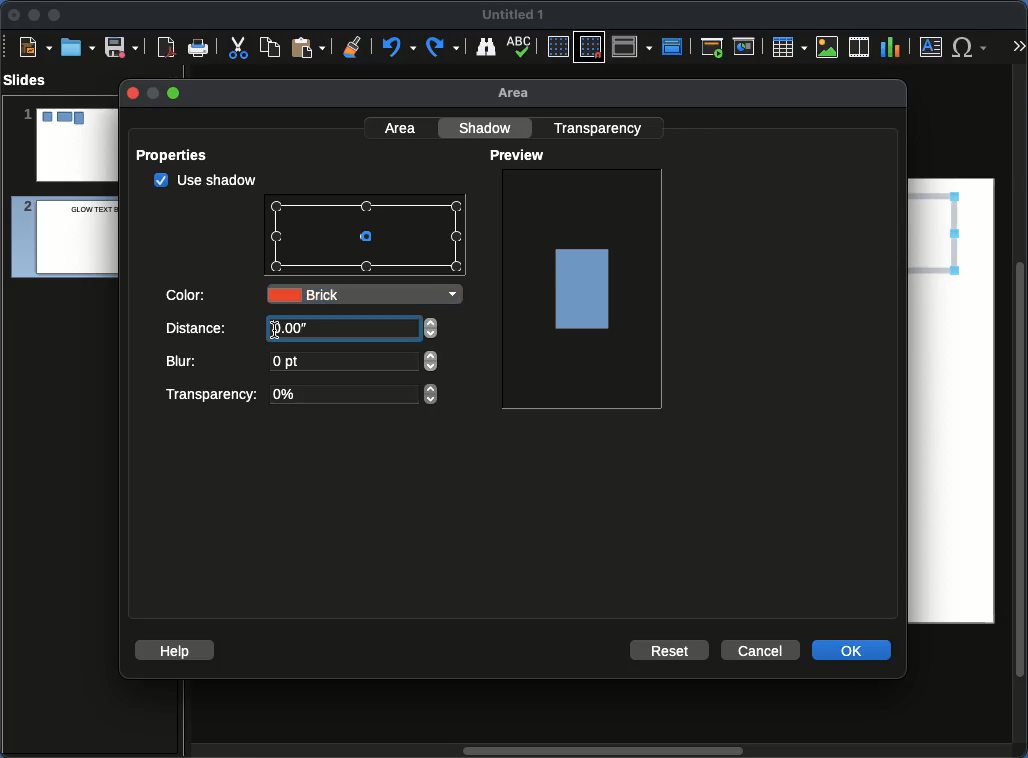 This screenshot has width=1028, height=758. Describe the element at coordinates (759, 651) in the screenshot. I see `Cancel` at that location.